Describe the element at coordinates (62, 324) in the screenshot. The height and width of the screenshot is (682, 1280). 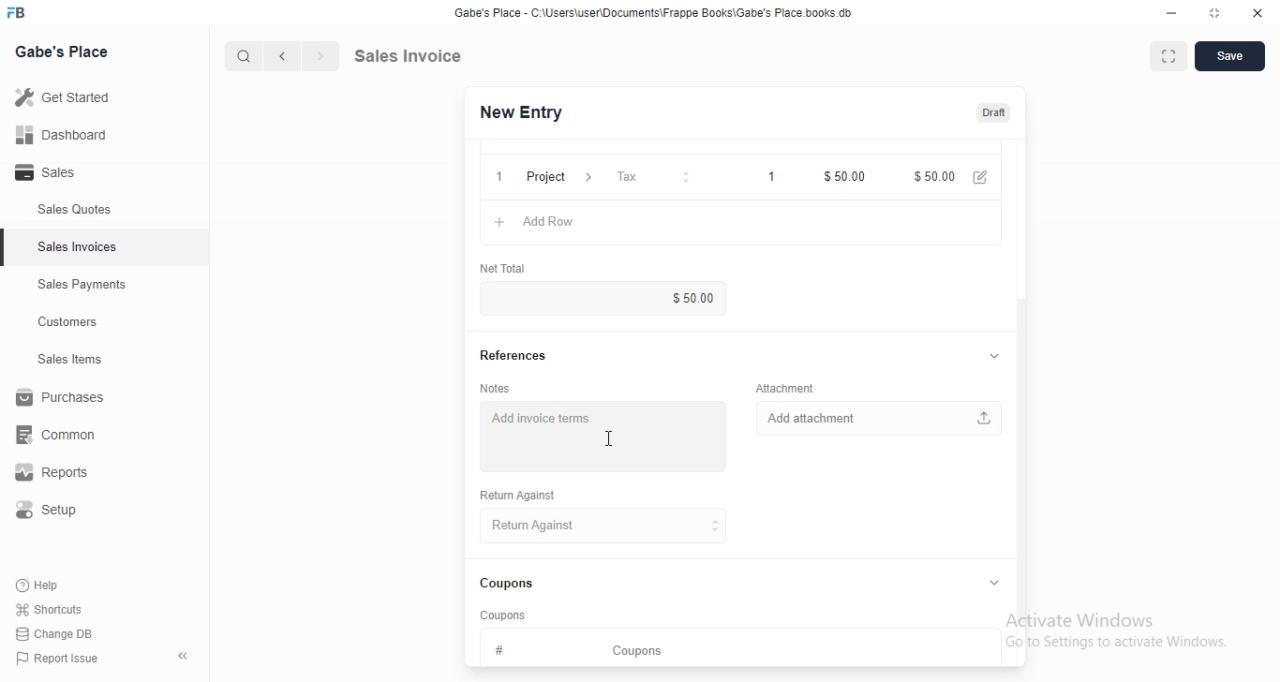
I see `Customers.` at that location.